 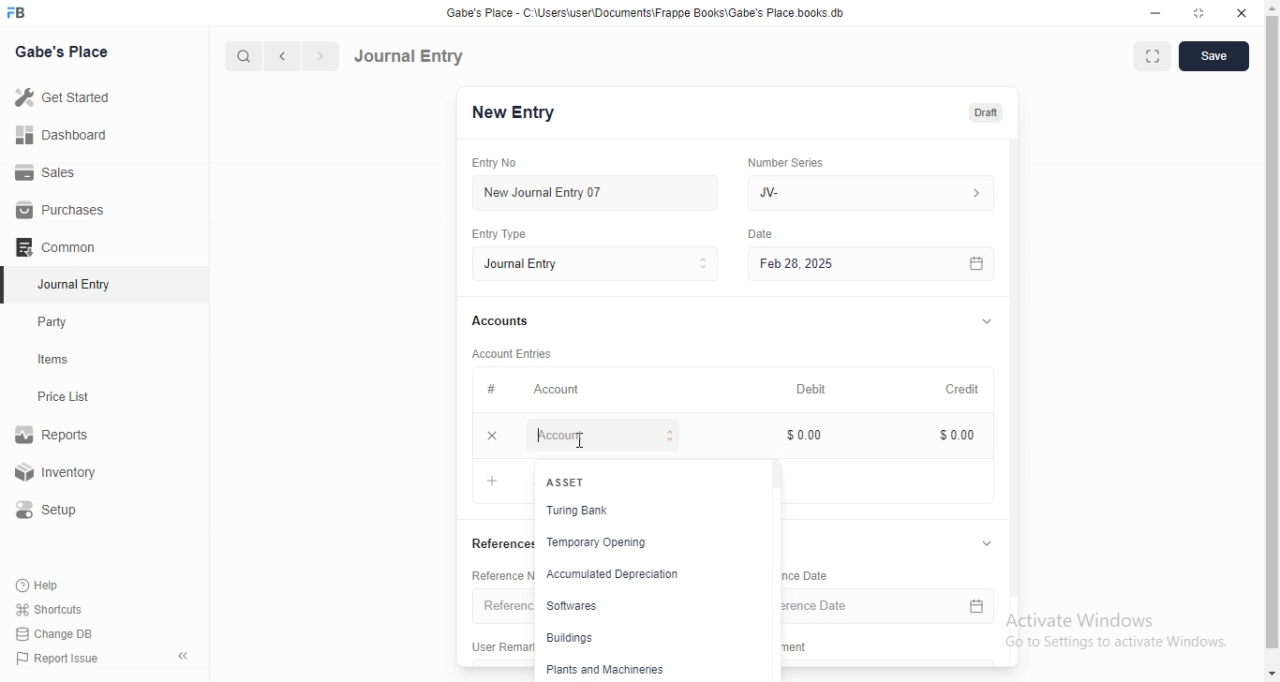 I want to click on Gabe's Place, so click(x=64, y=51).